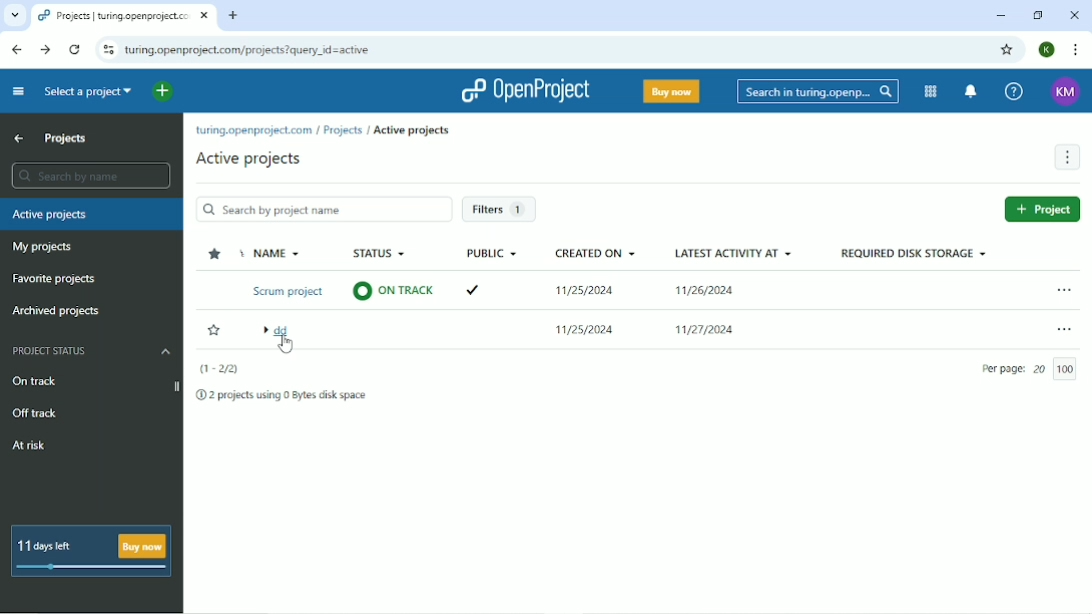 The width and height of the screenshot is (1092, 614). Describe the element at coordinates (475, 289) in the screenshot. I see `tick` at that location.